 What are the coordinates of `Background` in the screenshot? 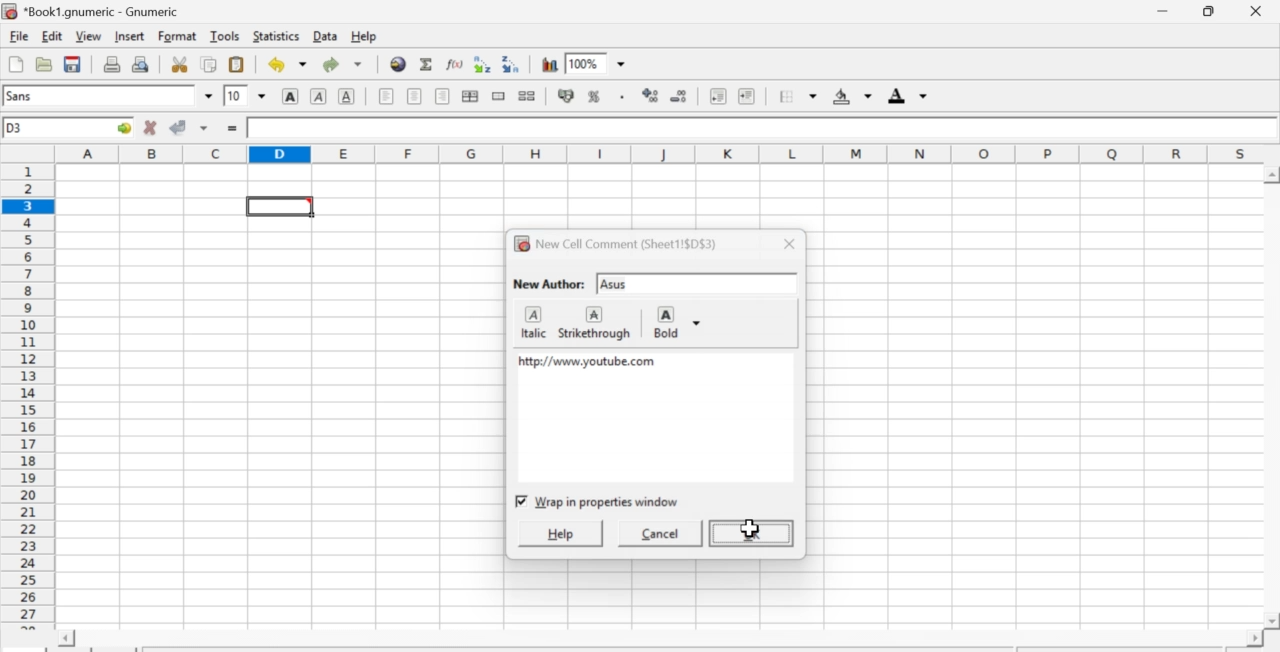 It's located at (853, 95).